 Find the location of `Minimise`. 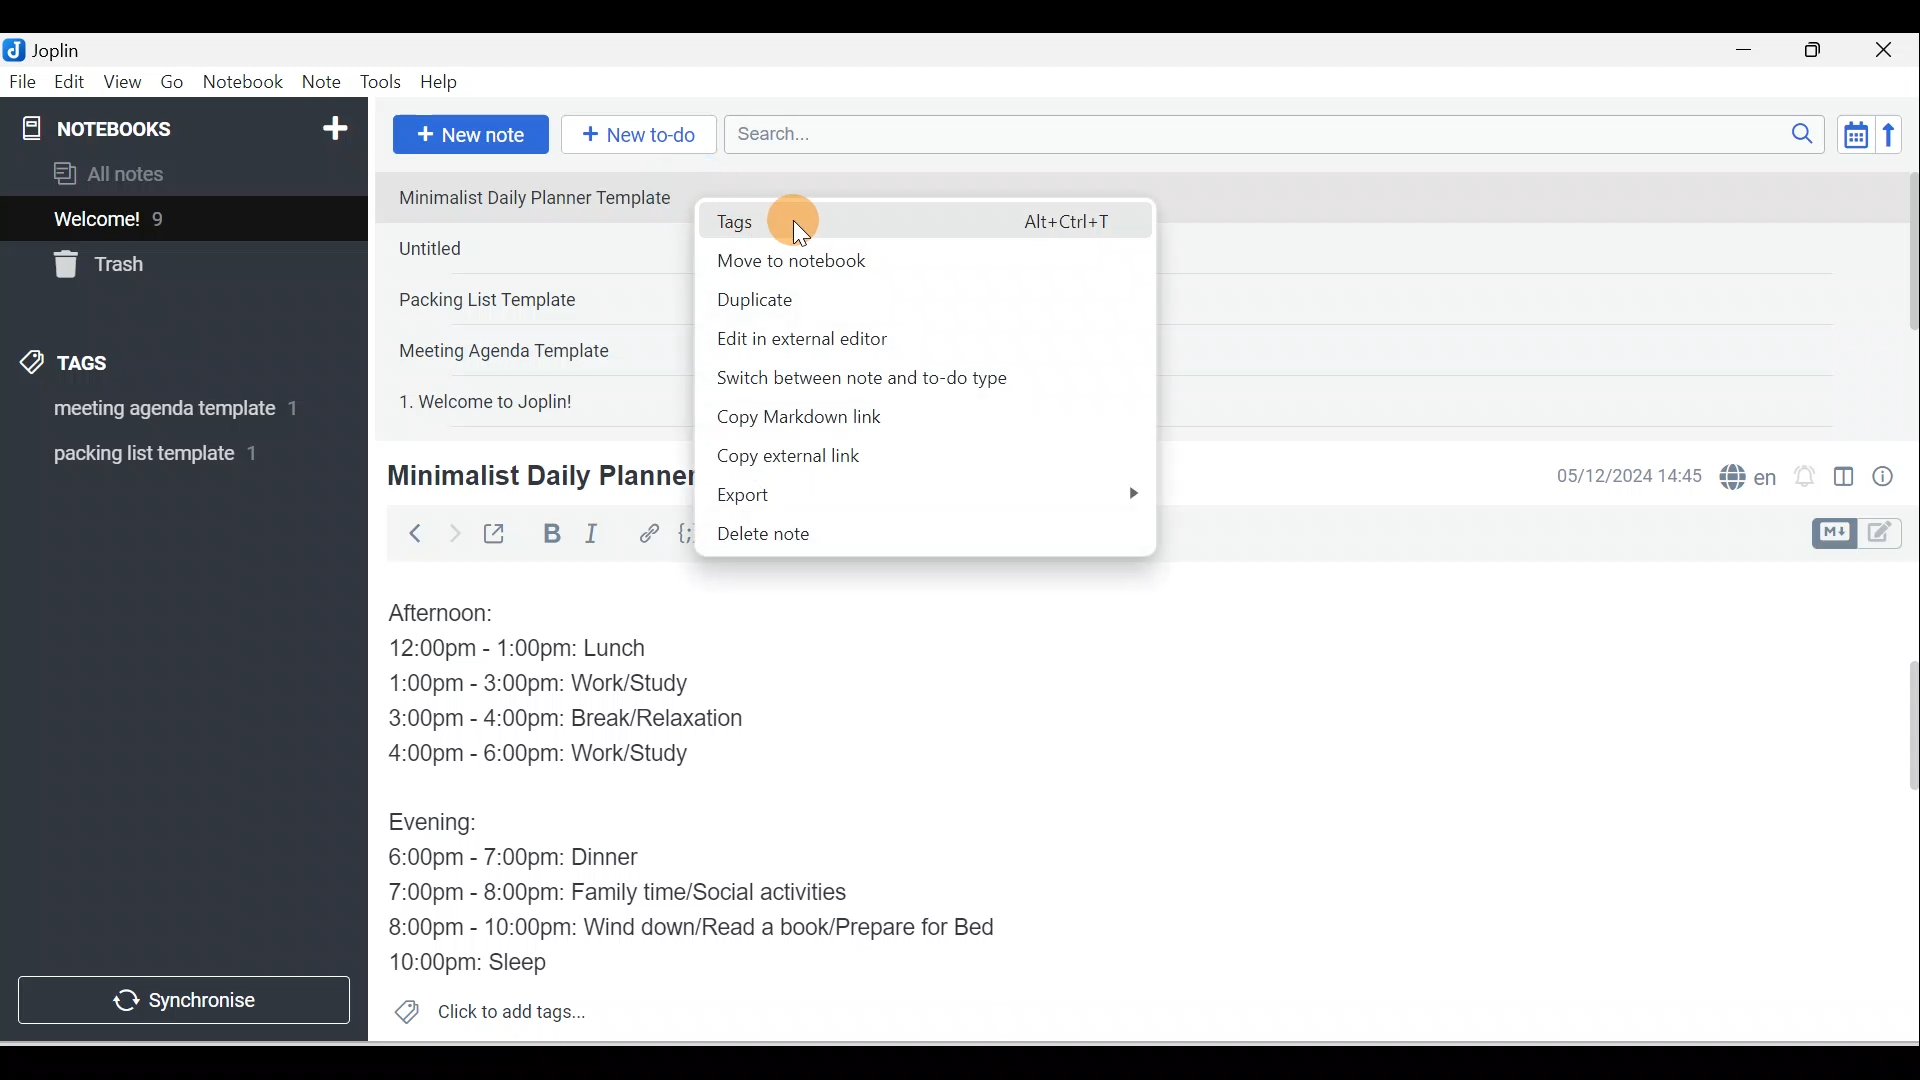

Minimise is located at coordinates (1750, 52).